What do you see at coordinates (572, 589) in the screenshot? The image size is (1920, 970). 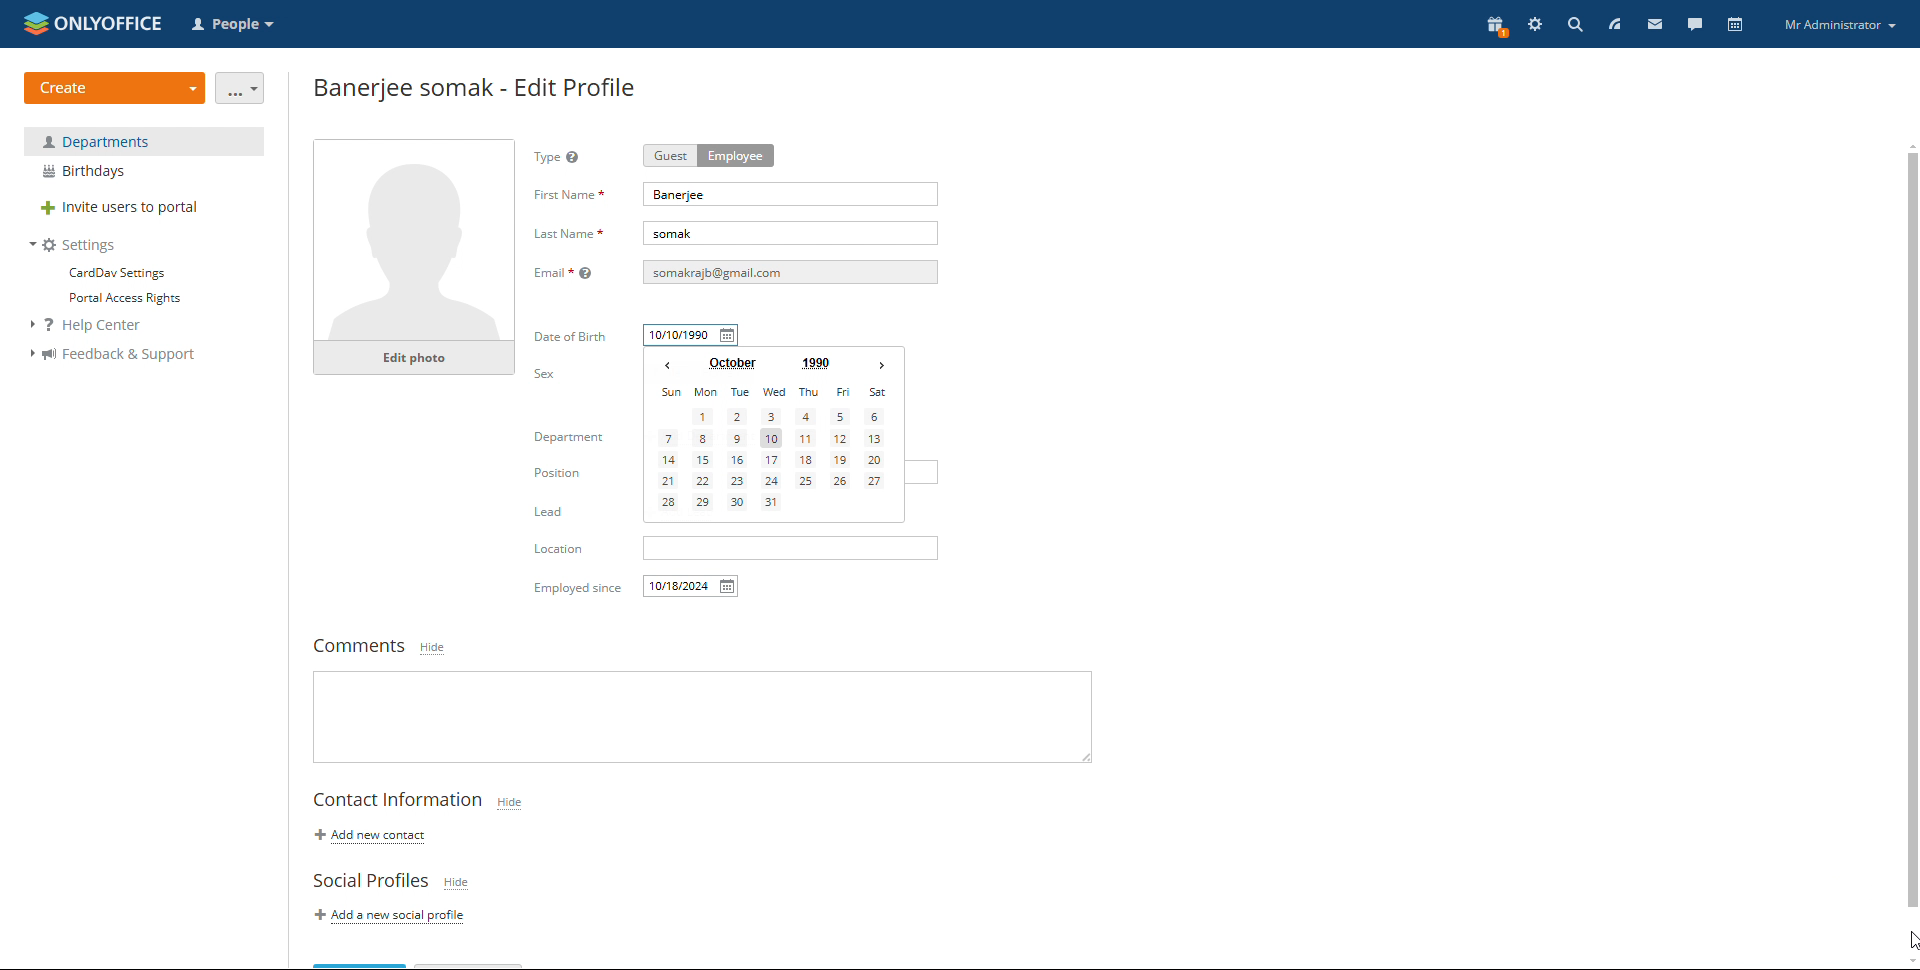 I see `` at bounding box center [572, 589].